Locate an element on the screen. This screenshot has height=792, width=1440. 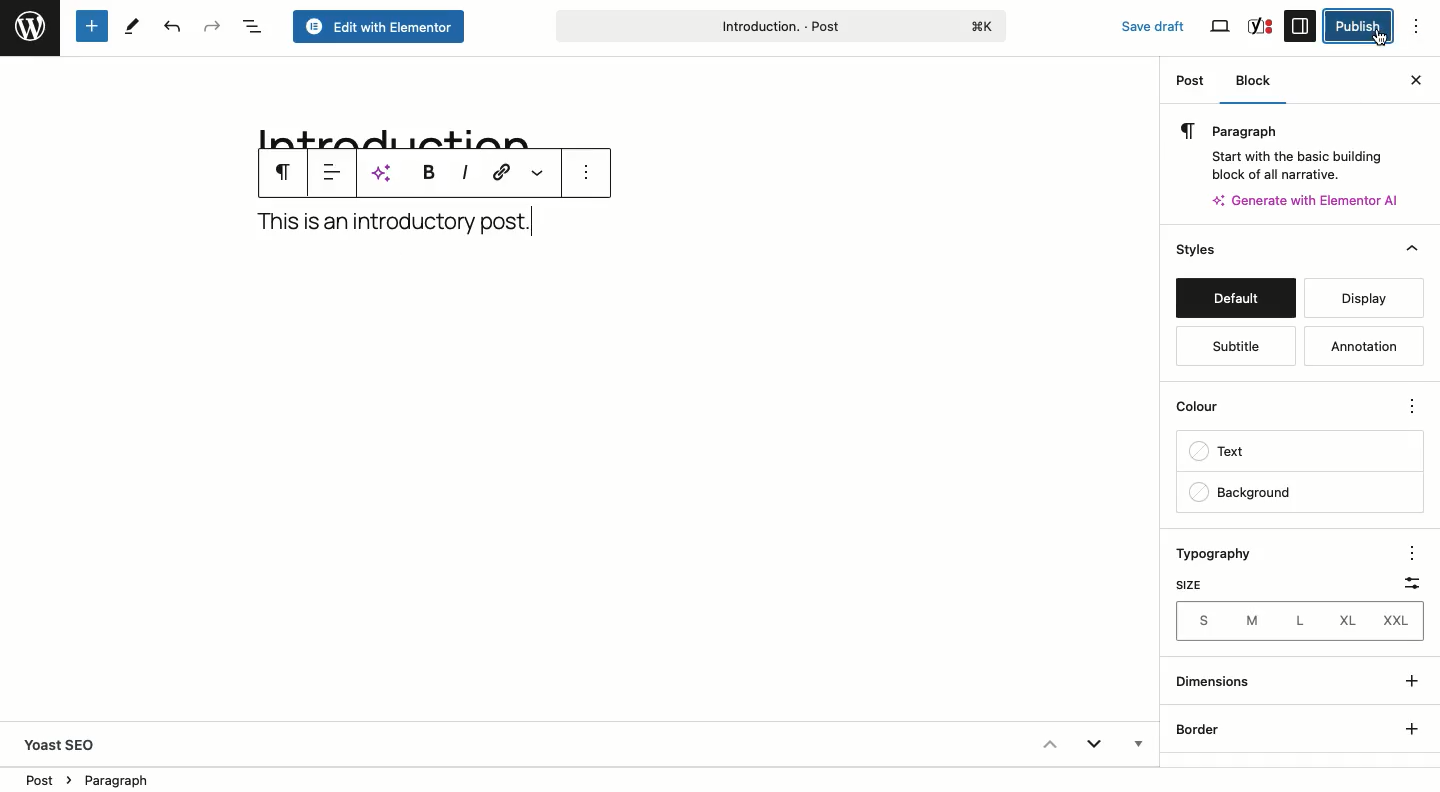
Align is located at coordinates (332, 173).